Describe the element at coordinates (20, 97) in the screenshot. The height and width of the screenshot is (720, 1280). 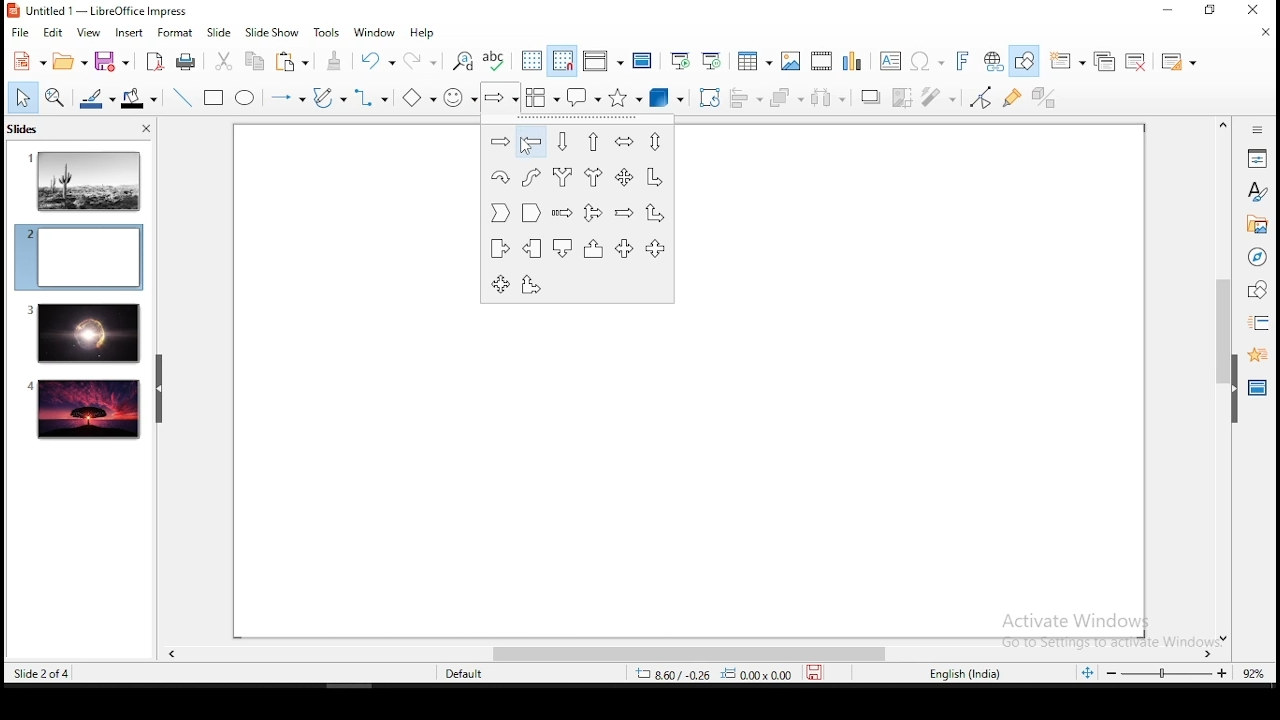
I see `select` at that location.